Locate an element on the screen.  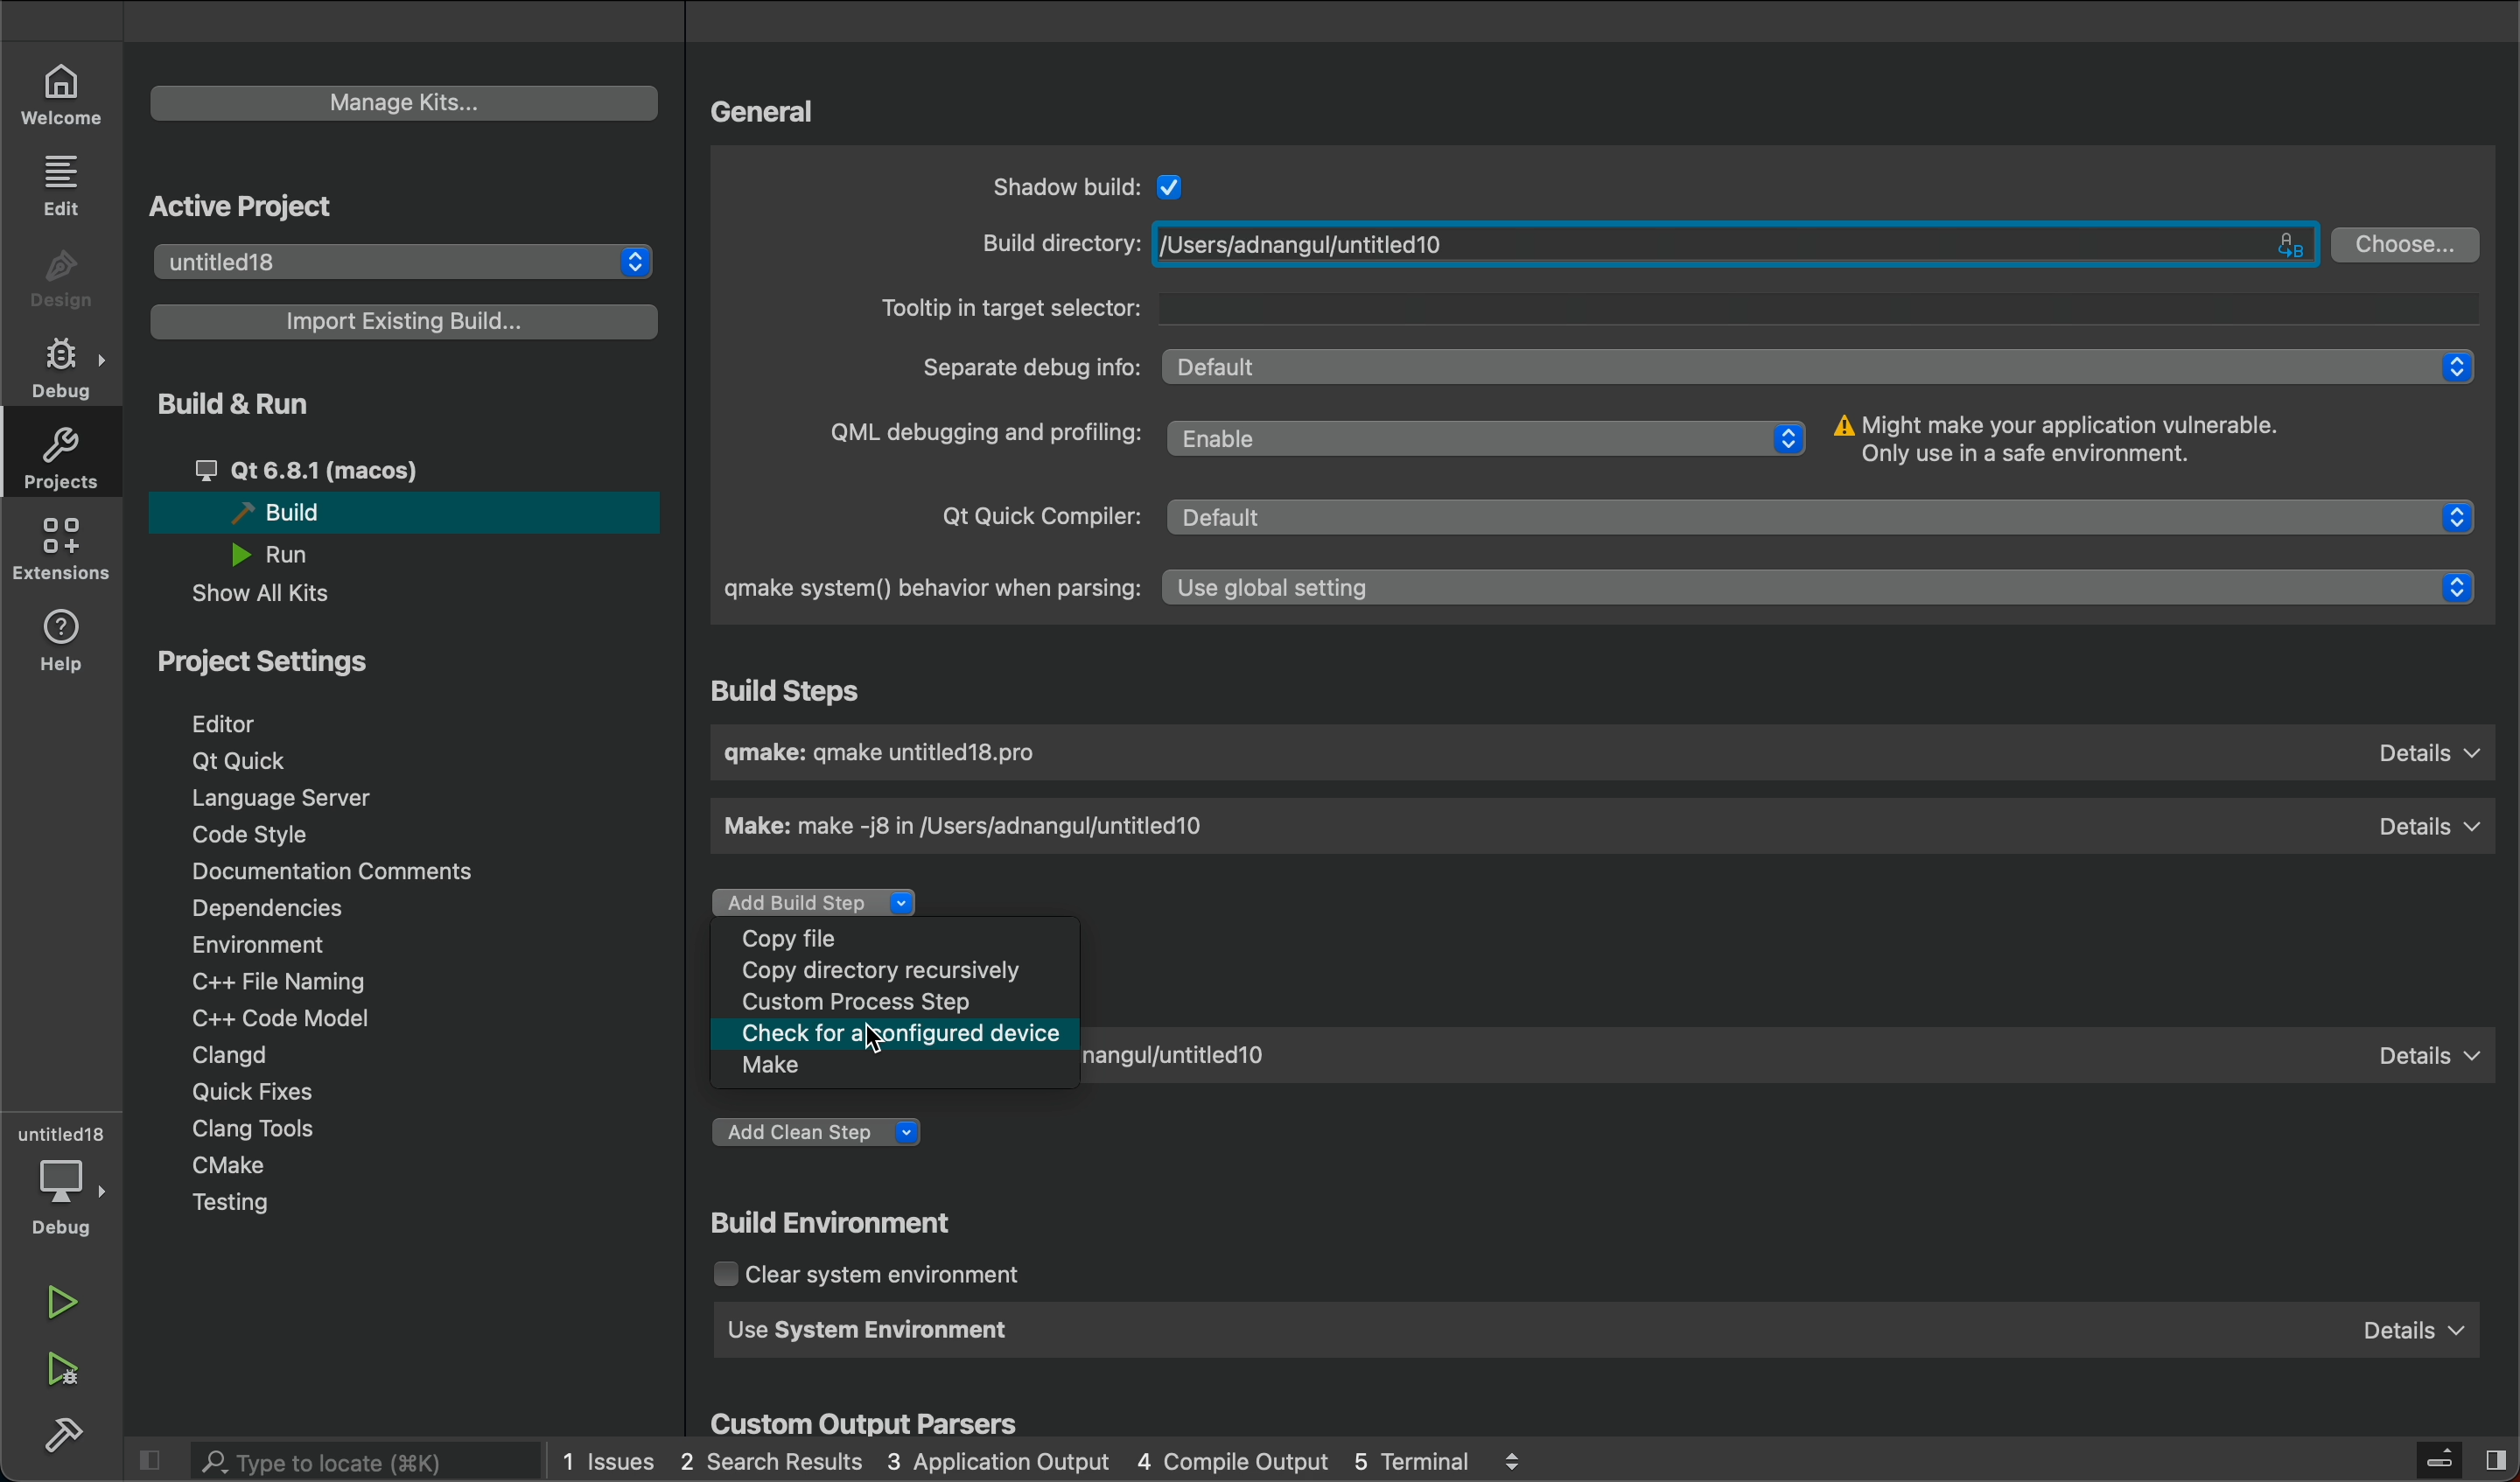
project settings is located at coordinates (259, 662).